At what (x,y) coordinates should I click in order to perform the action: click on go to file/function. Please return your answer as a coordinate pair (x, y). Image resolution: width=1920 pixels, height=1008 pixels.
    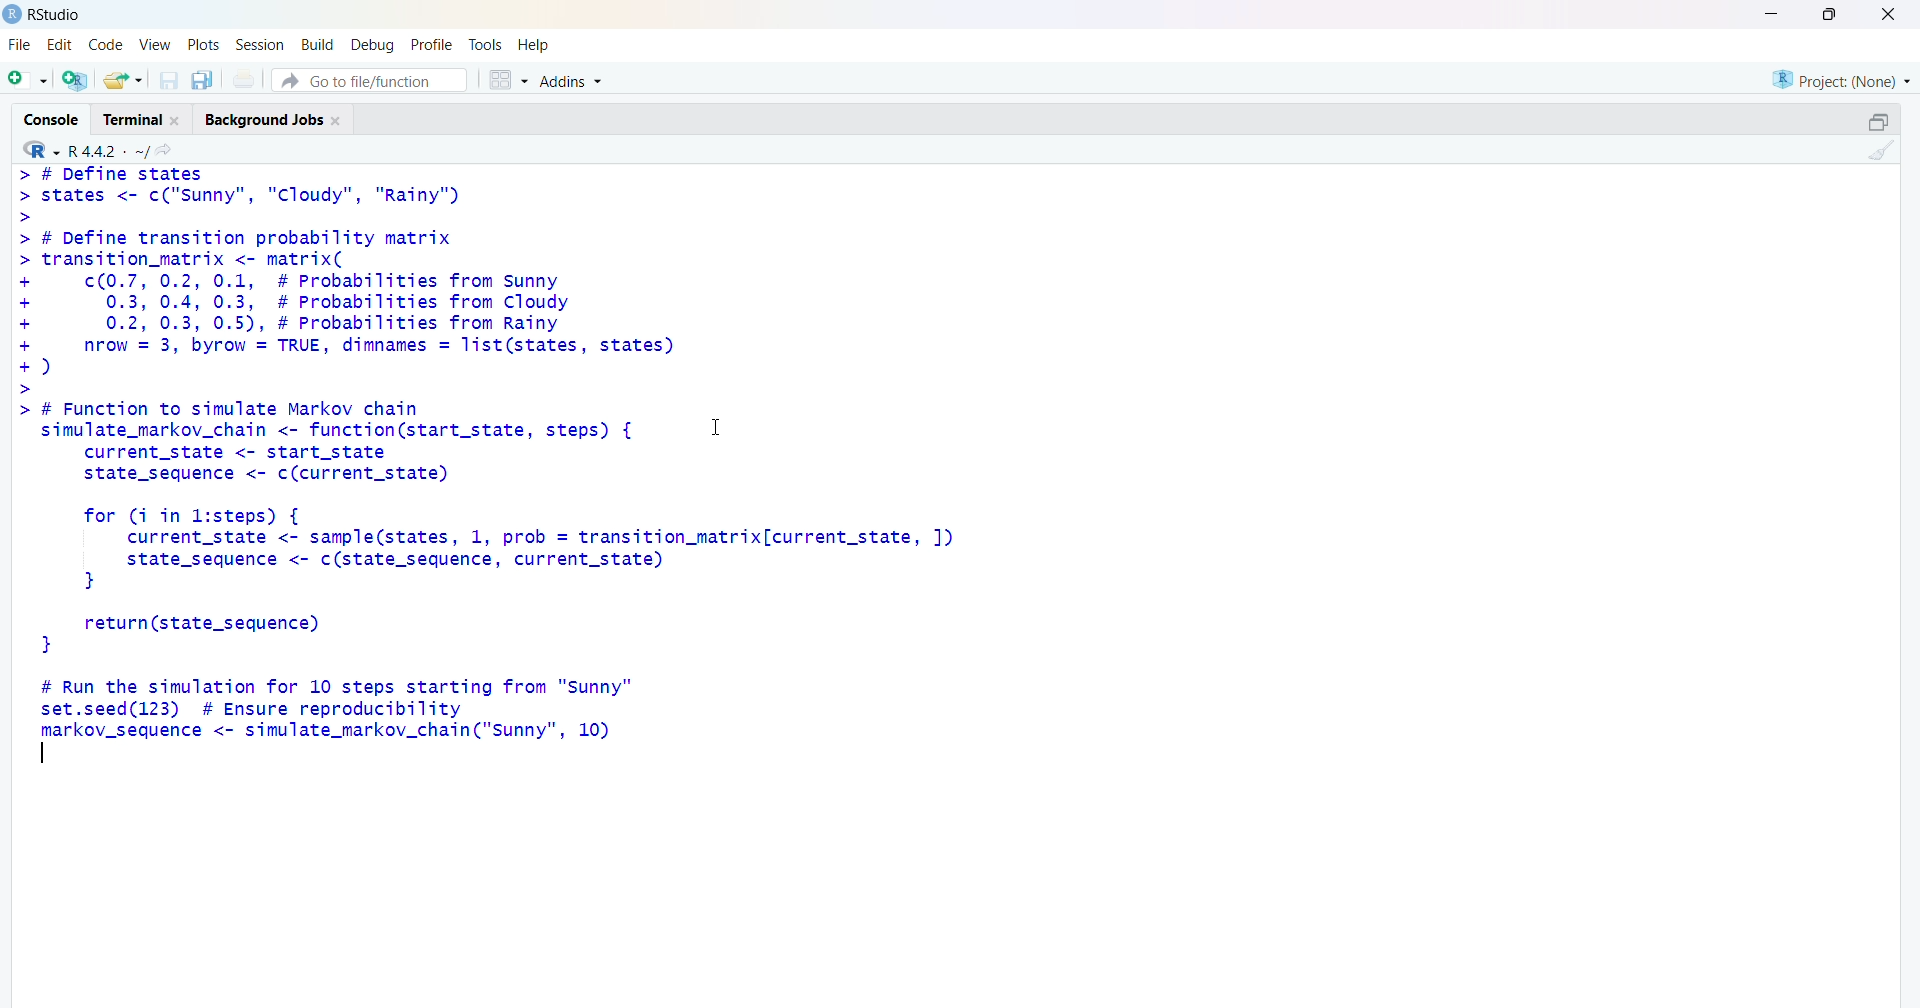
    Looking at the image, I should click on (368, 81).